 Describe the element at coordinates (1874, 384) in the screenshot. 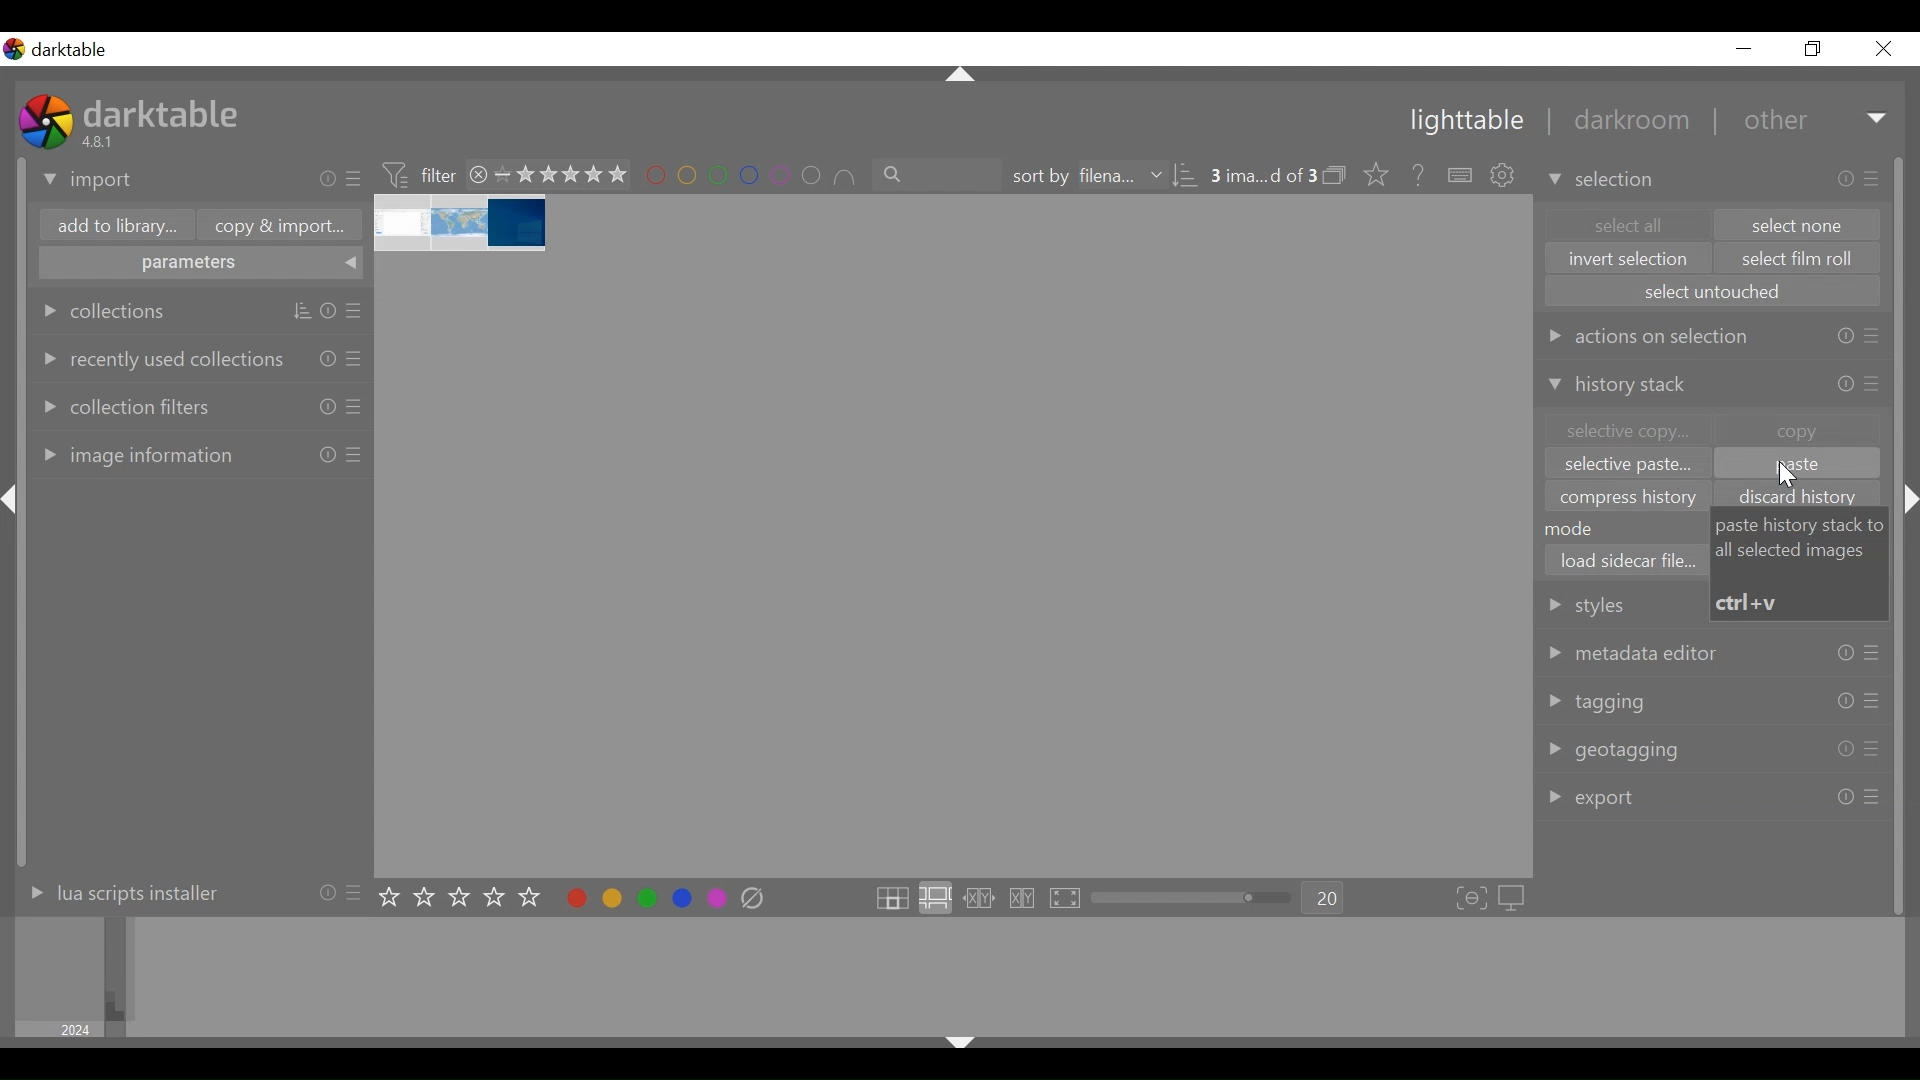

I see `presets` at that location.